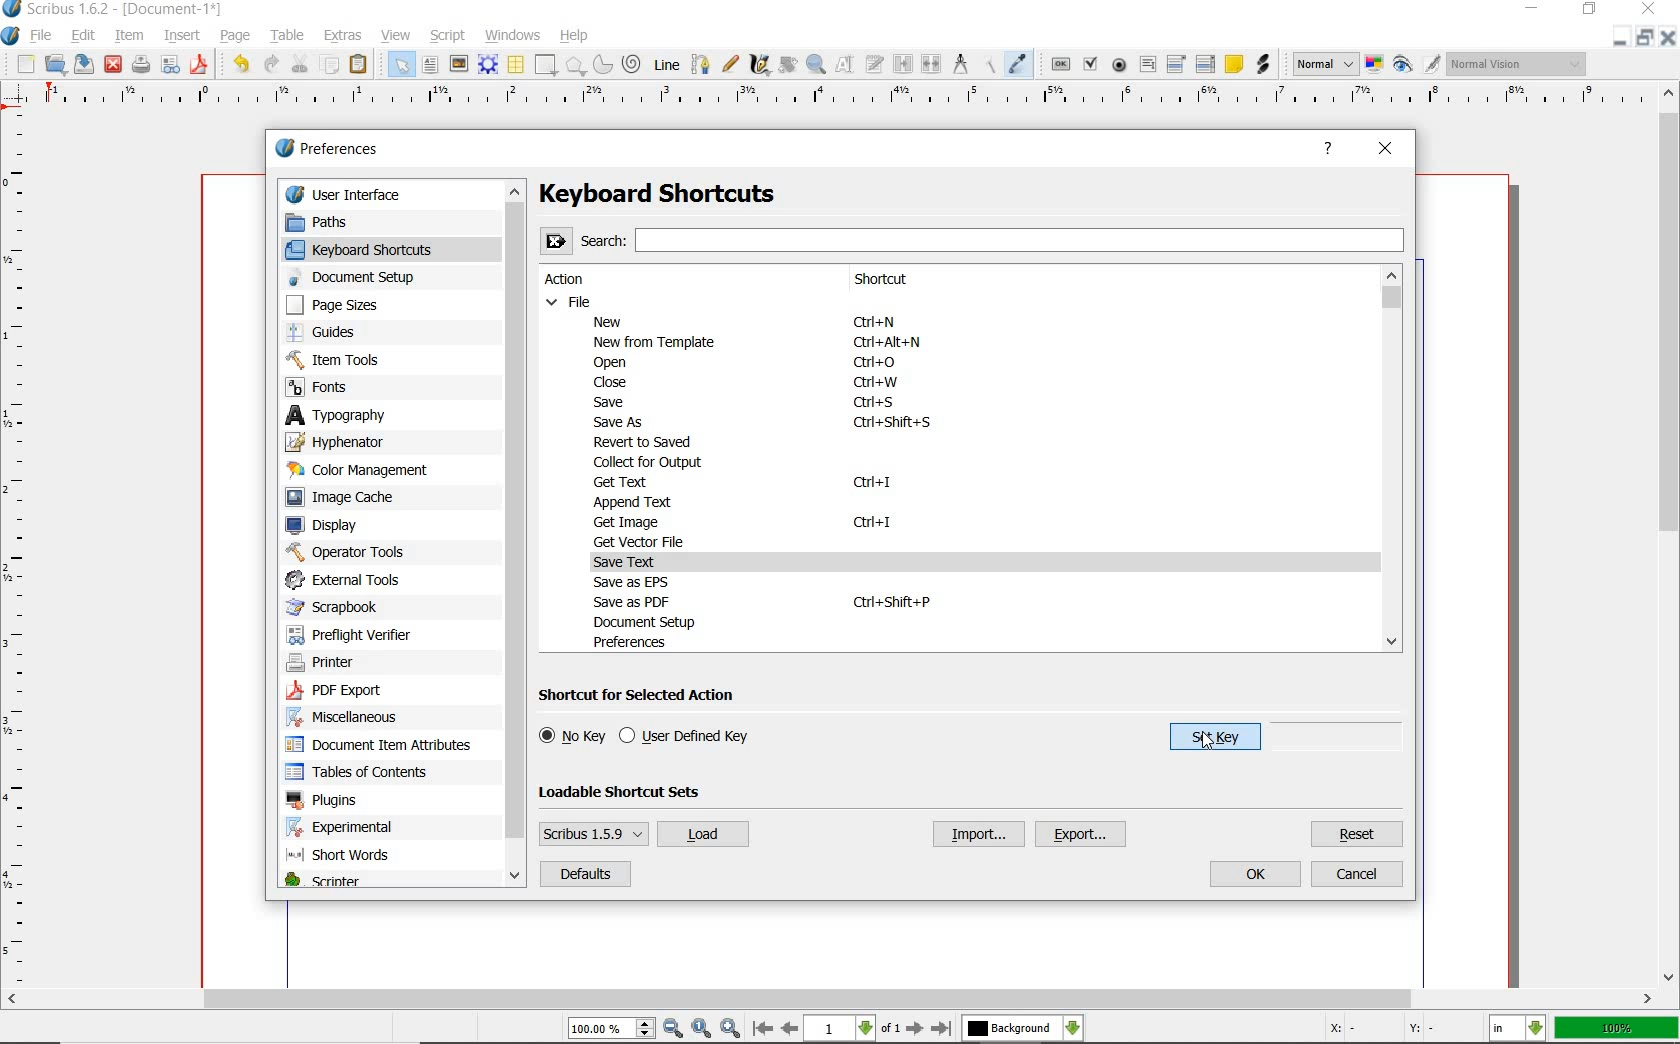 This screenshot has height=1044, width=1680. Describe the element at coordinates (575, 37) in the screenshot. I see `help` at that location.